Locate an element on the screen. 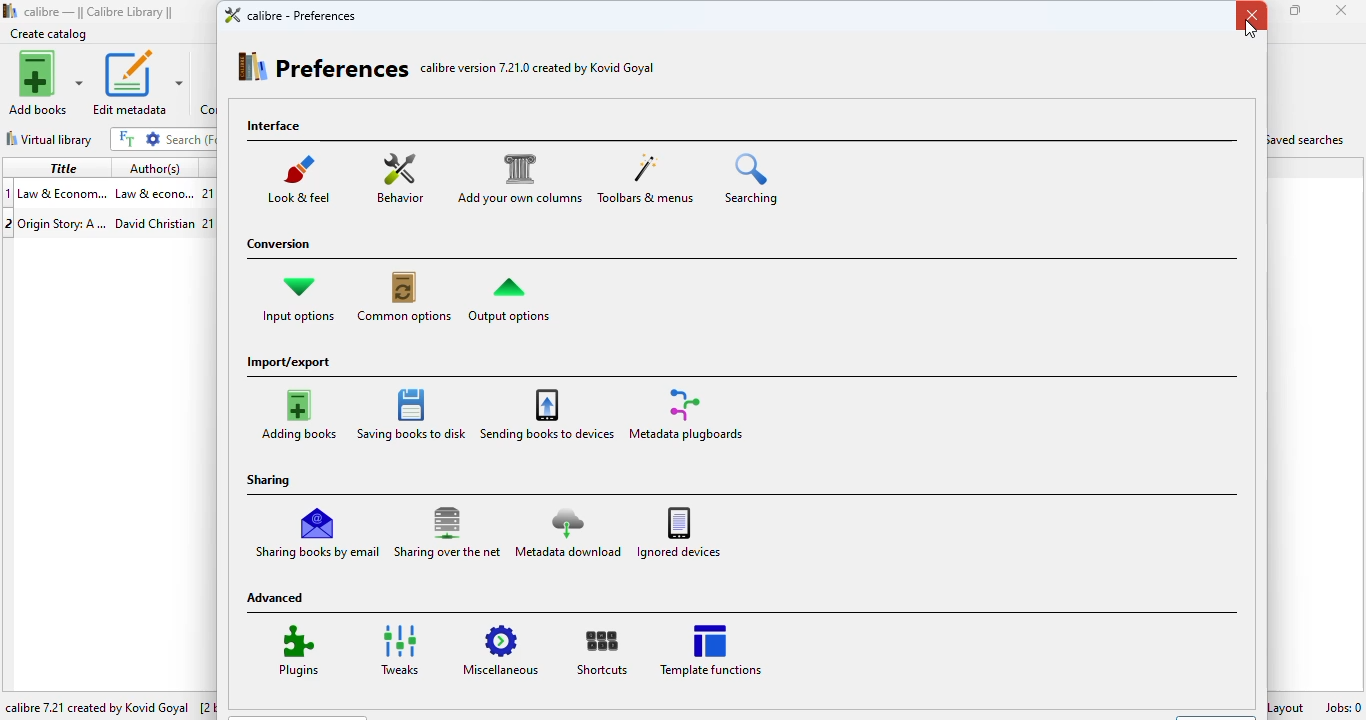  edit metadata is located at coordinates (137, 85).